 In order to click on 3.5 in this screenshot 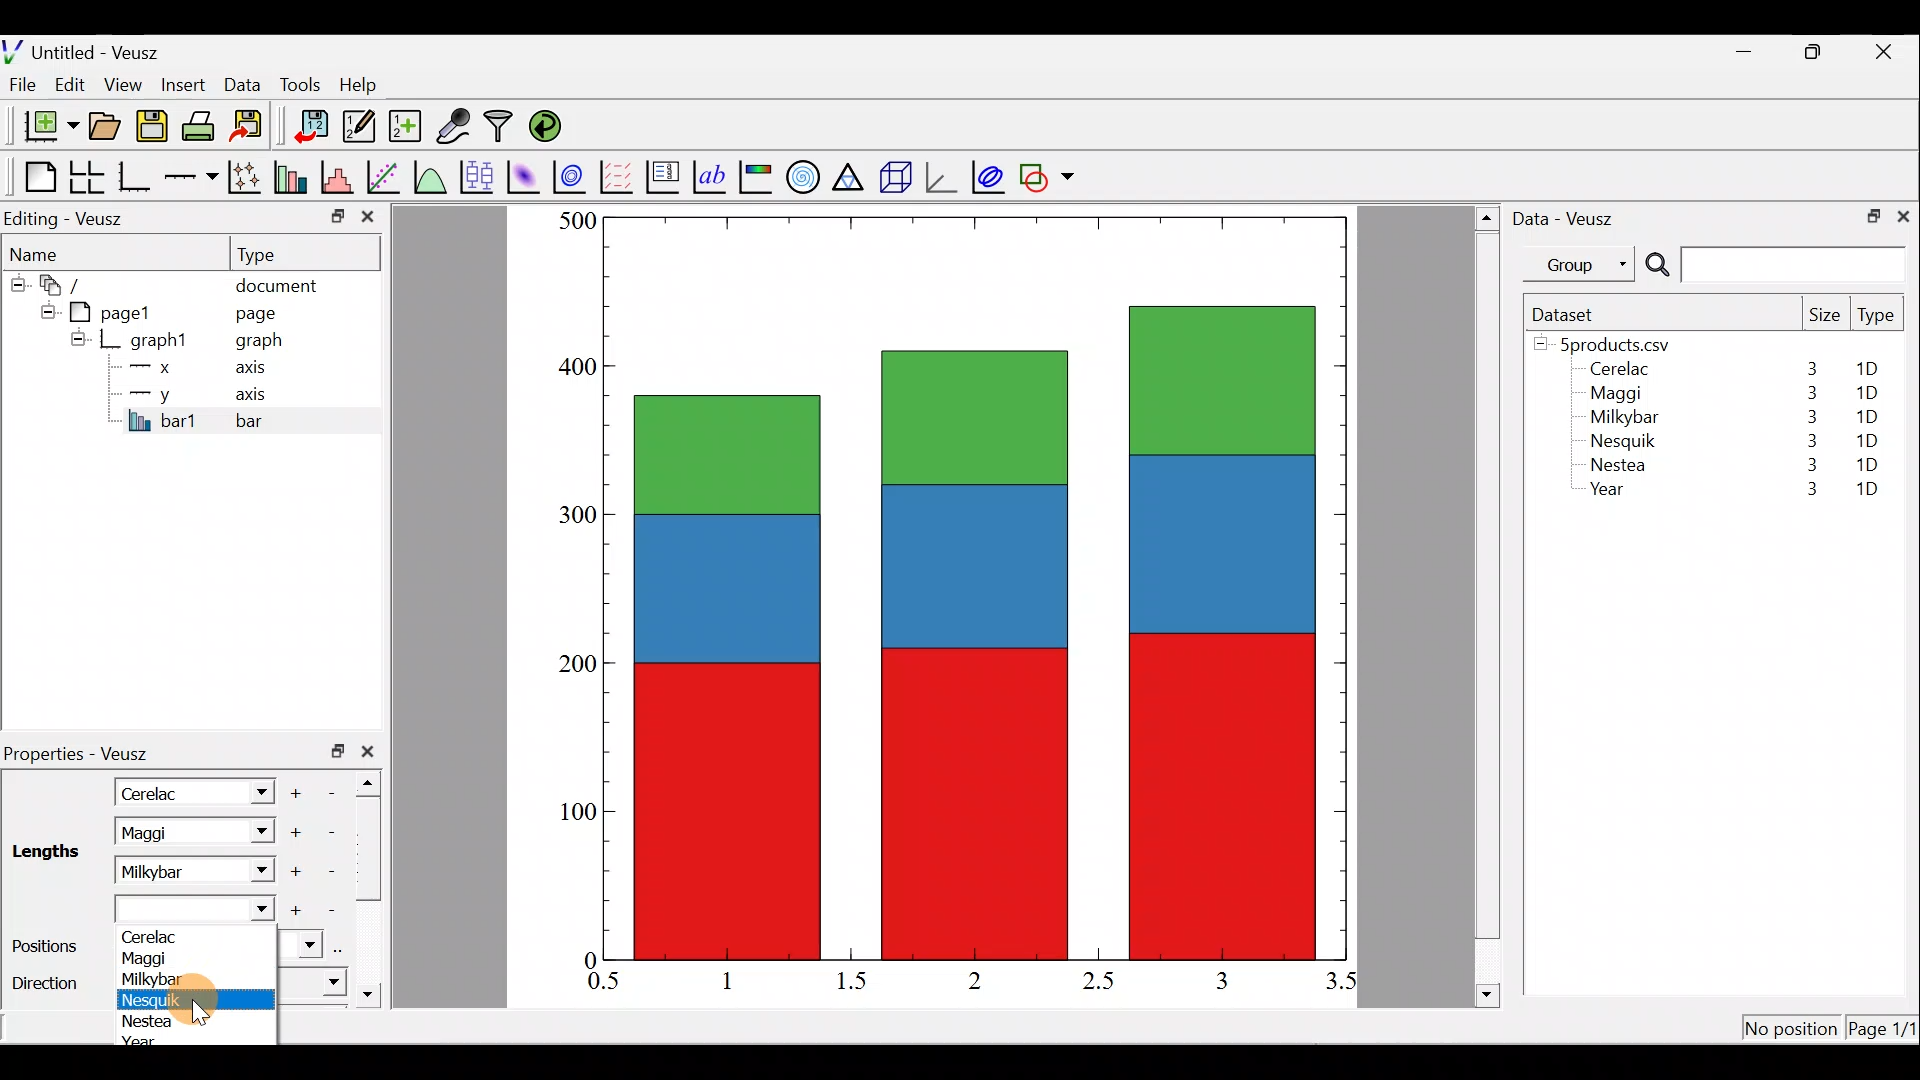, I will do `click(1343, 985)`.